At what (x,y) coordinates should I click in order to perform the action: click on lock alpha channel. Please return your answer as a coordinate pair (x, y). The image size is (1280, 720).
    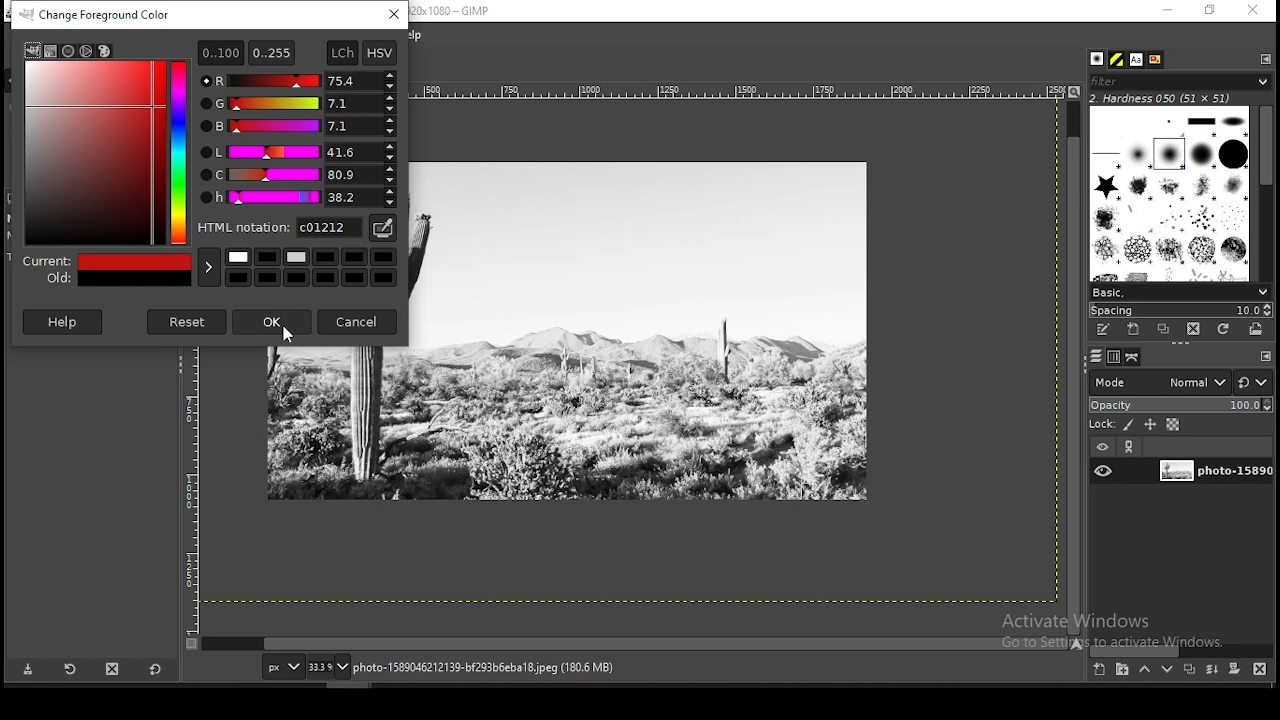
    Looking at the image, I should click on (1172, 424).